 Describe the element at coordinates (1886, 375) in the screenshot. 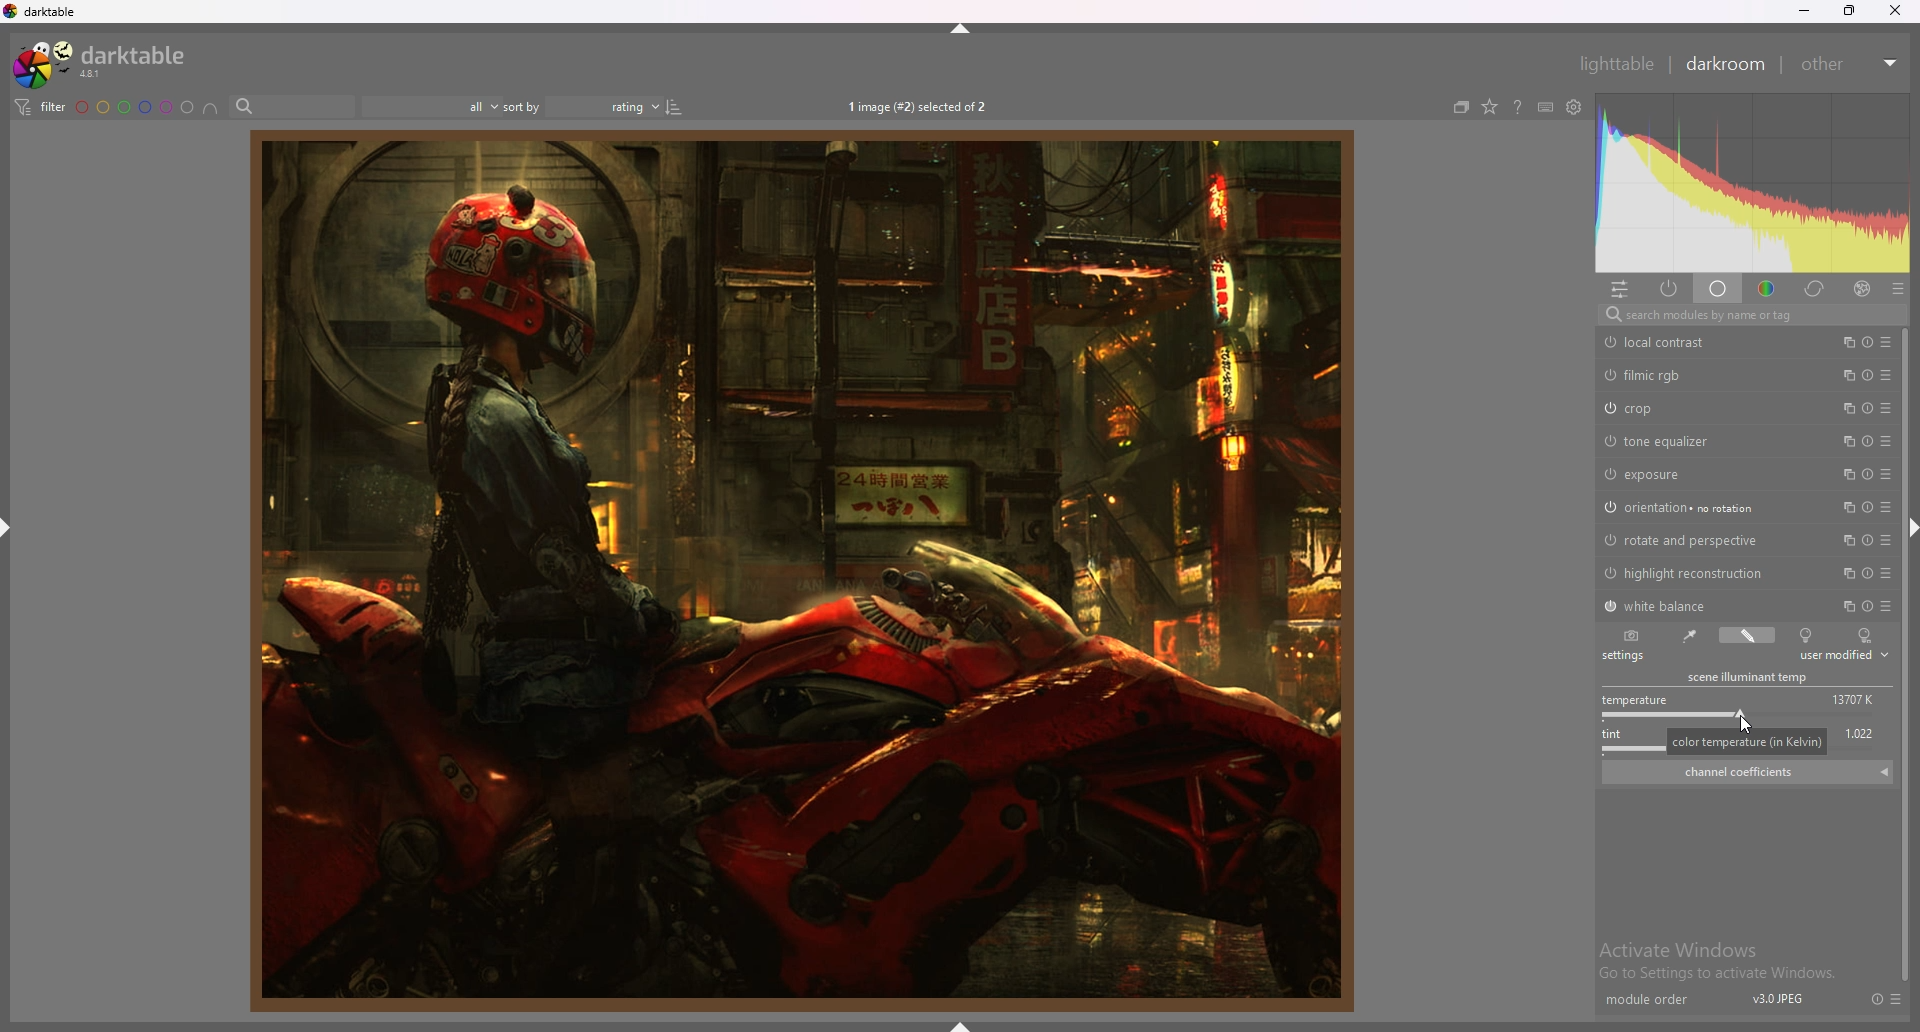

I see `presets` at that location.